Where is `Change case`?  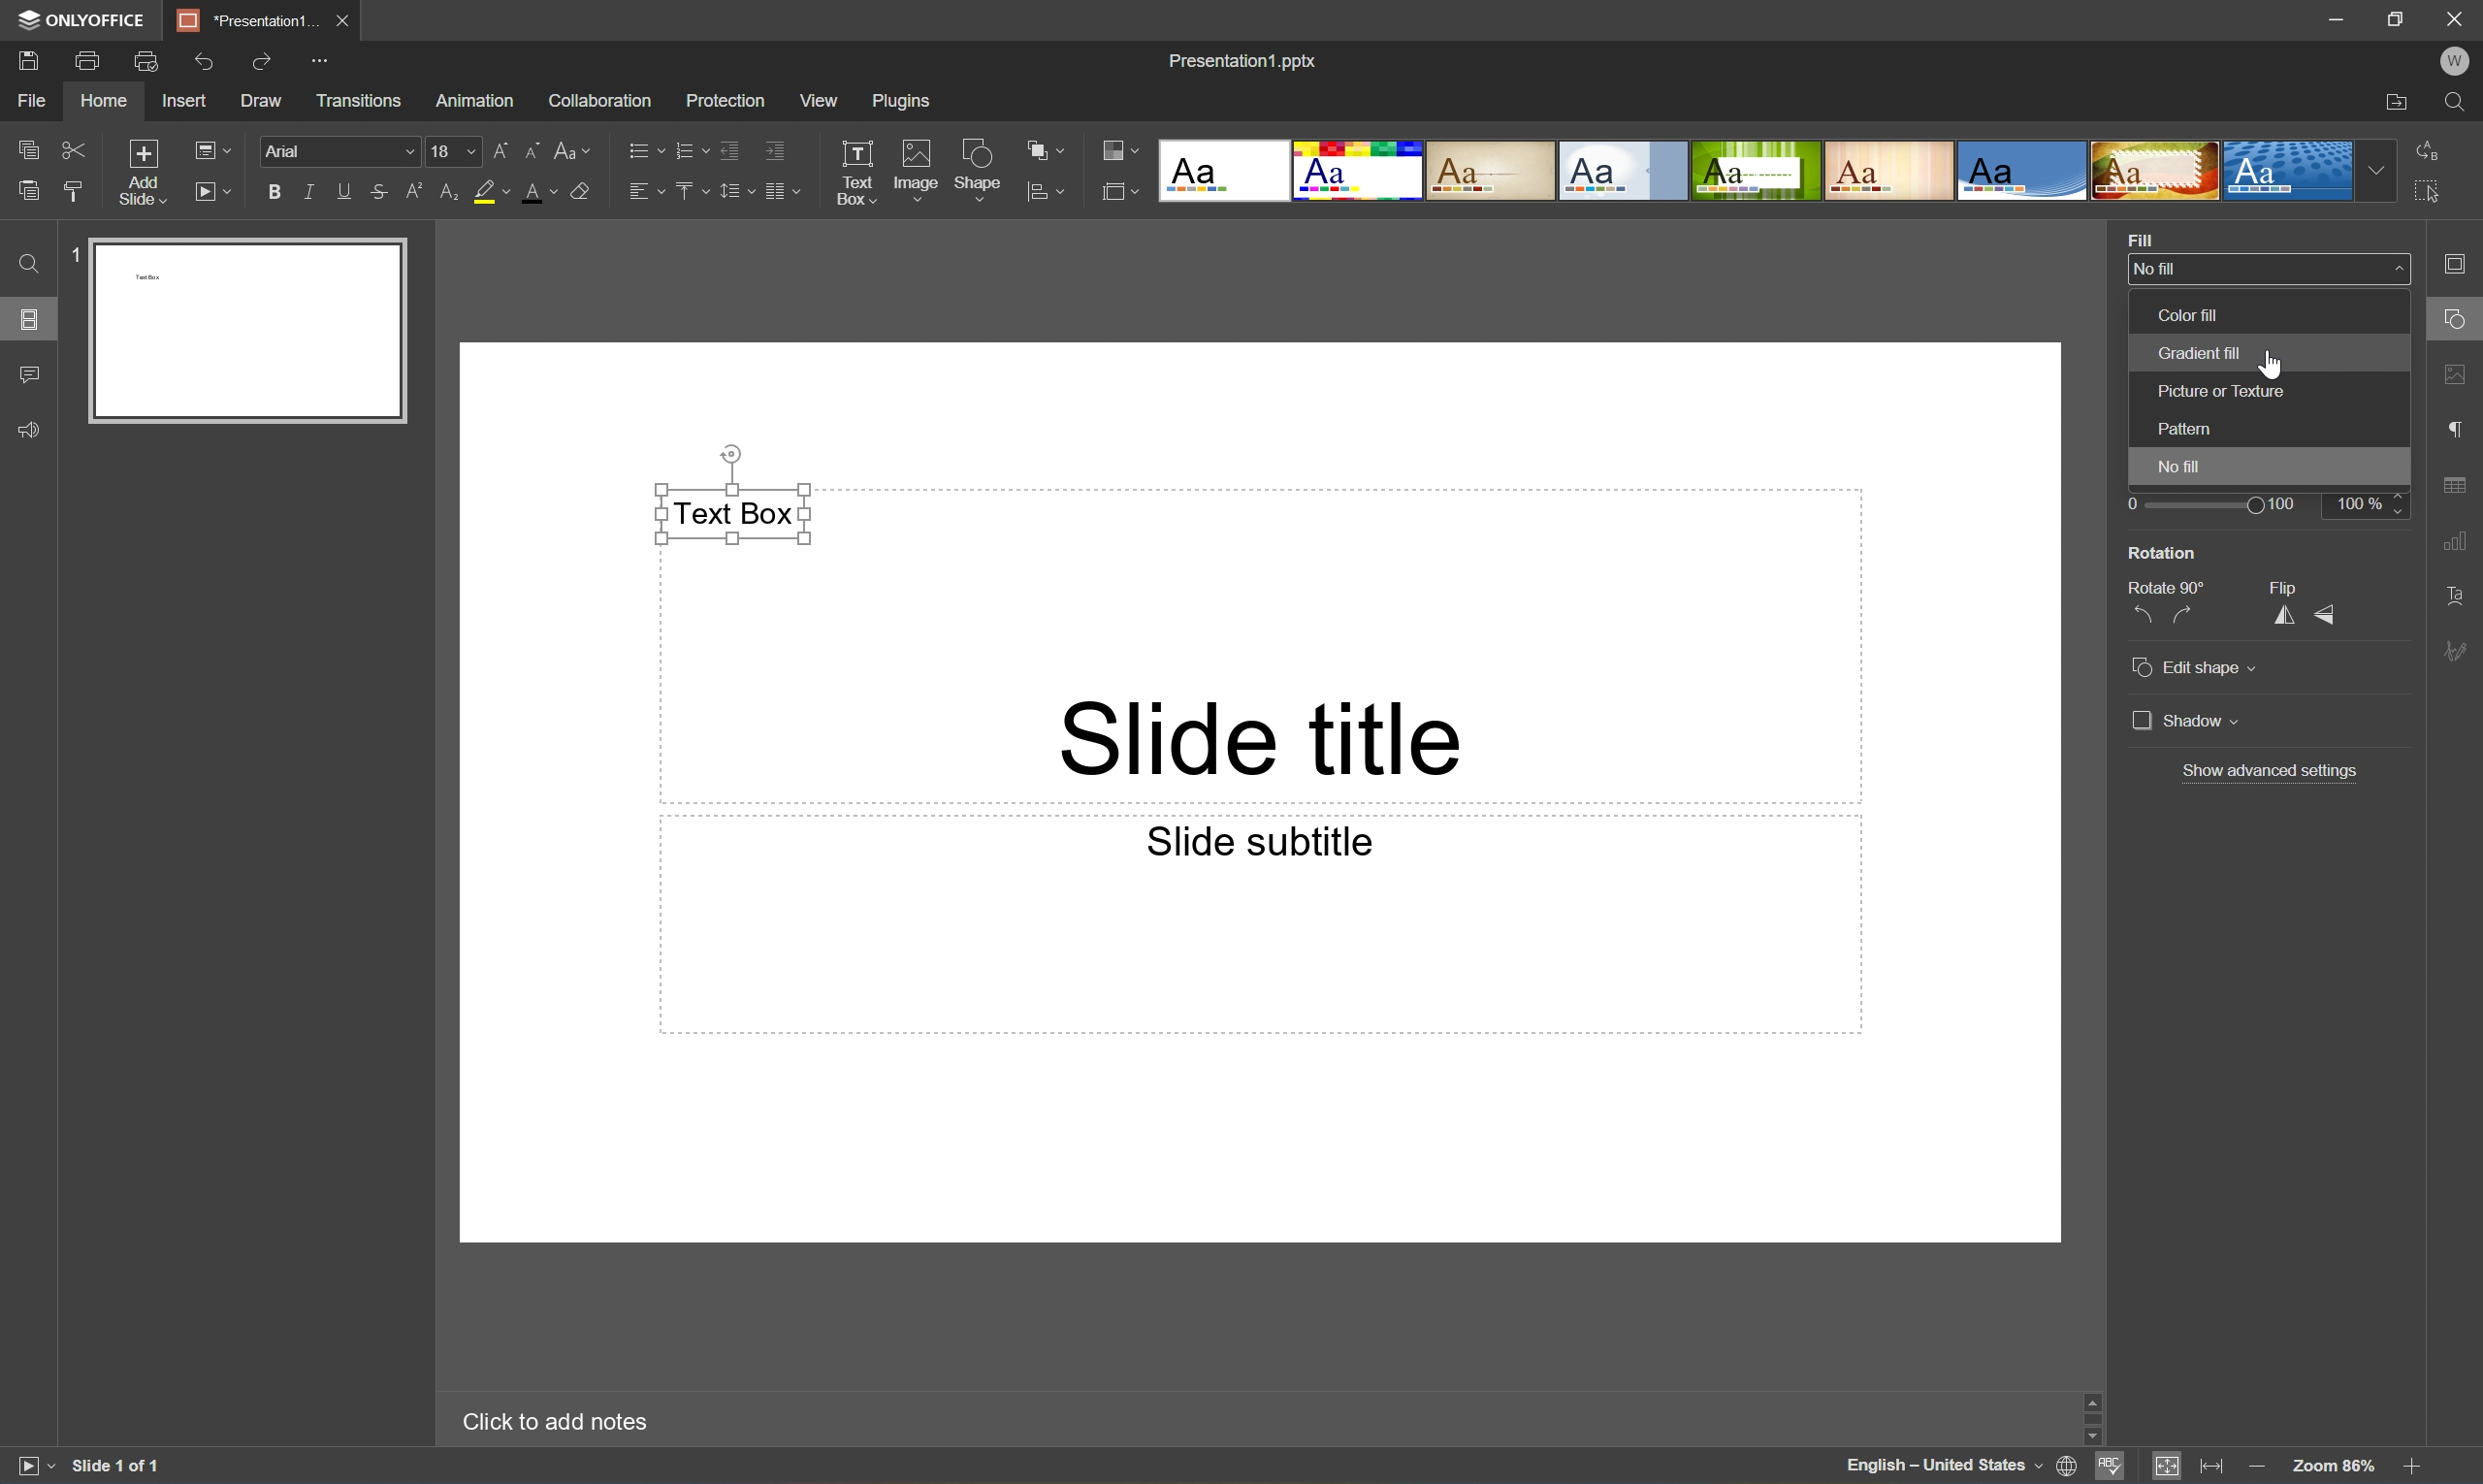
Change case is located at coordinates (573, 149).